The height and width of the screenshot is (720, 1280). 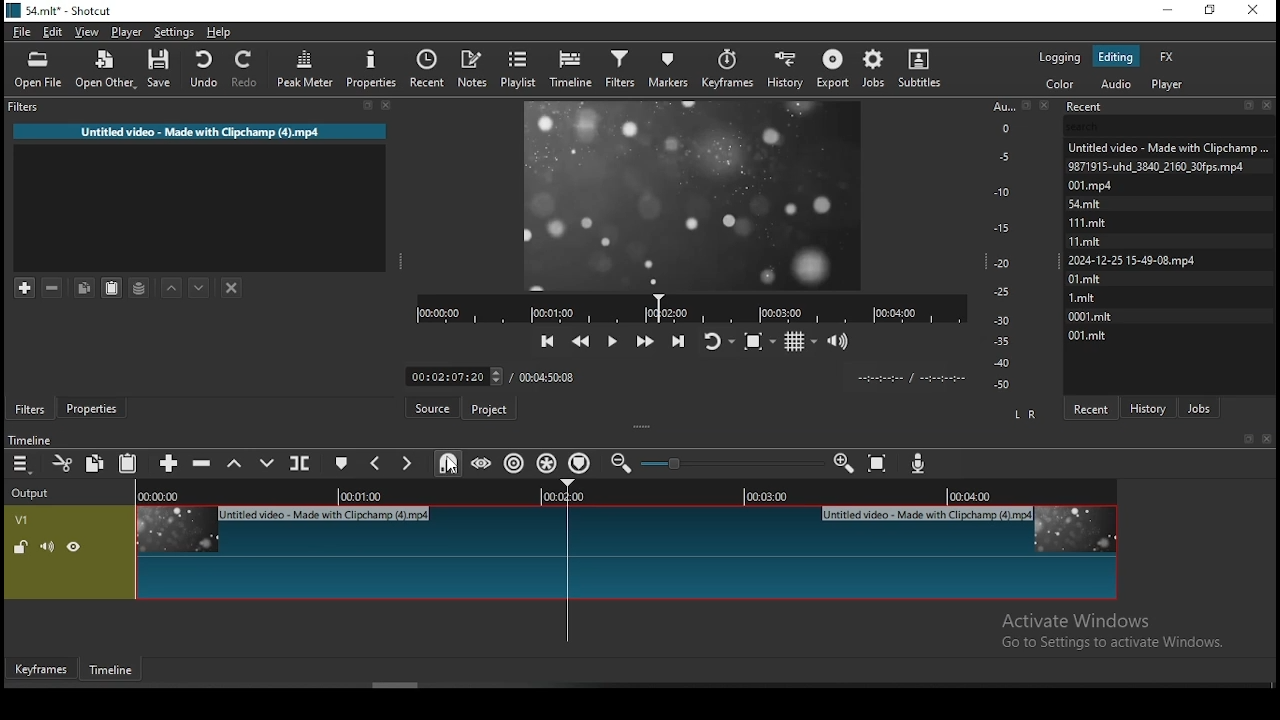 I want to click on deselect filter, so click(x=231, y=287).